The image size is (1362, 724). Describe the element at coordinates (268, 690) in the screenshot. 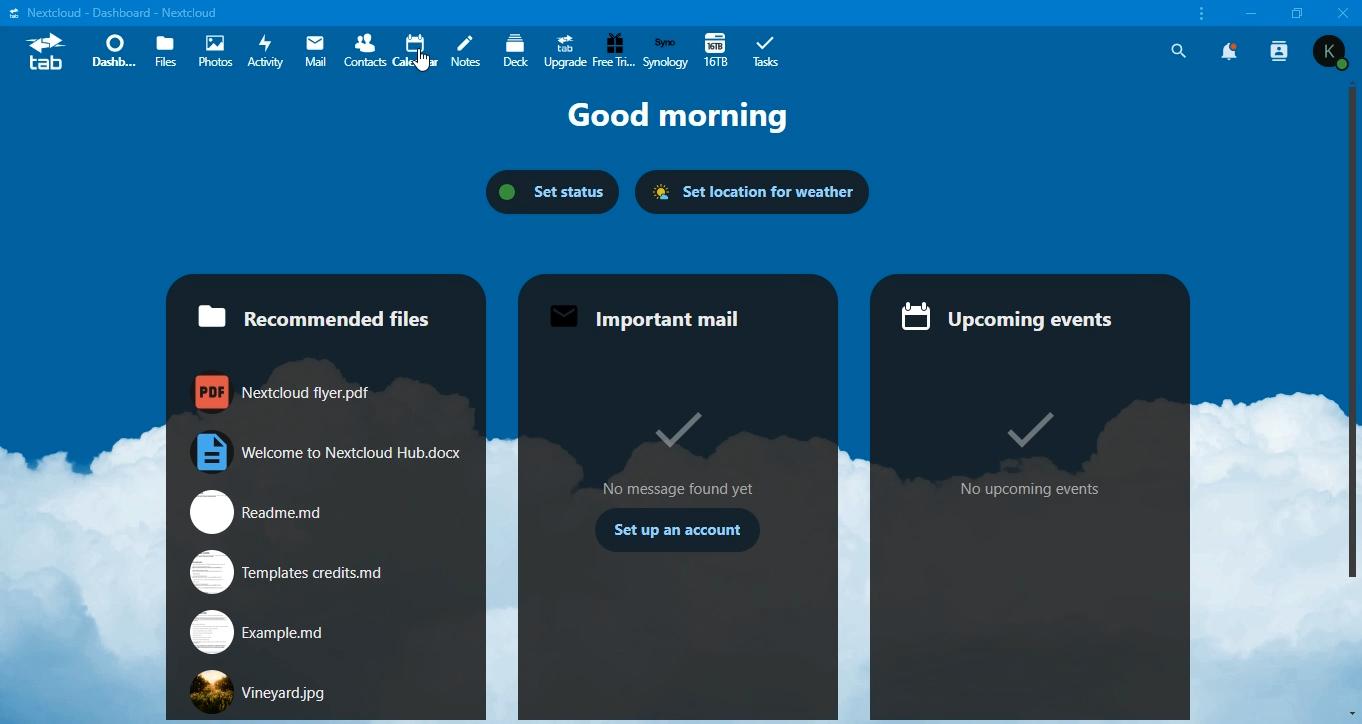

I see `Vineyard.jpg` at that location.